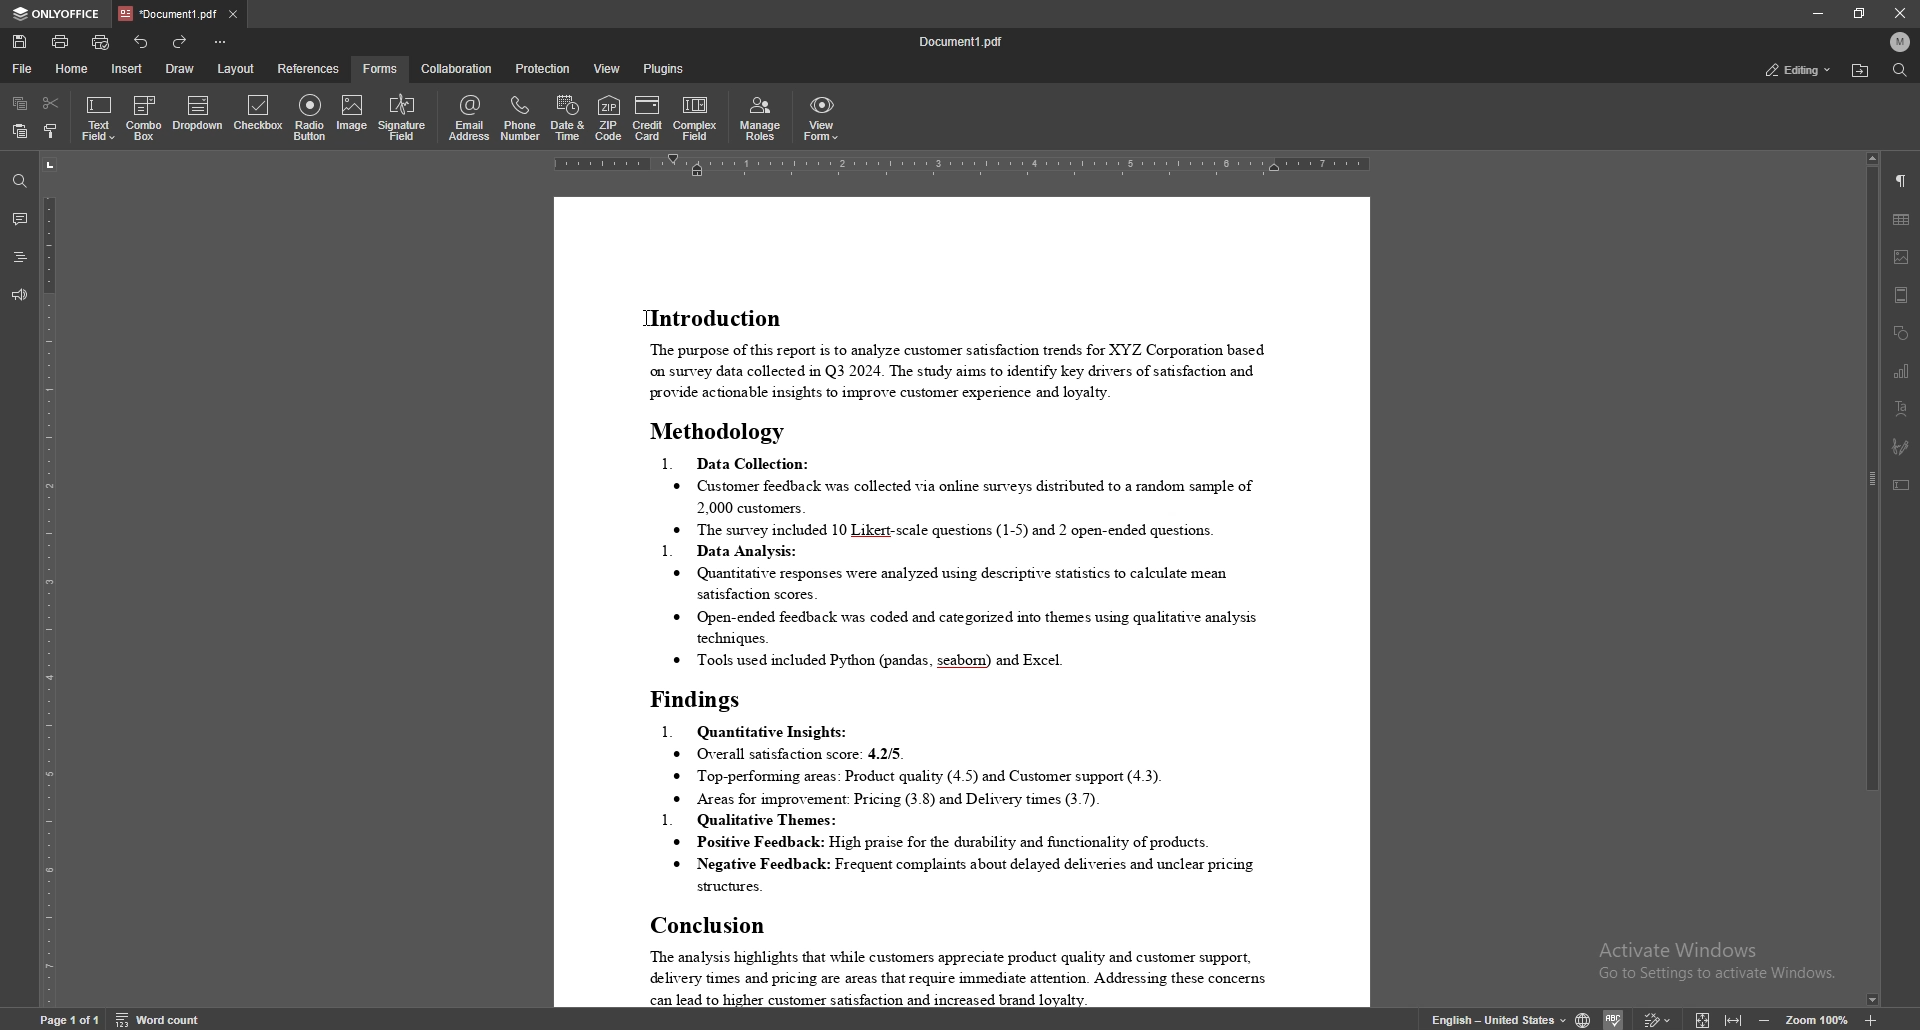  Describe the element at coordinates (220, 42) in the screenshot. I see `customize toolbar` at that location.